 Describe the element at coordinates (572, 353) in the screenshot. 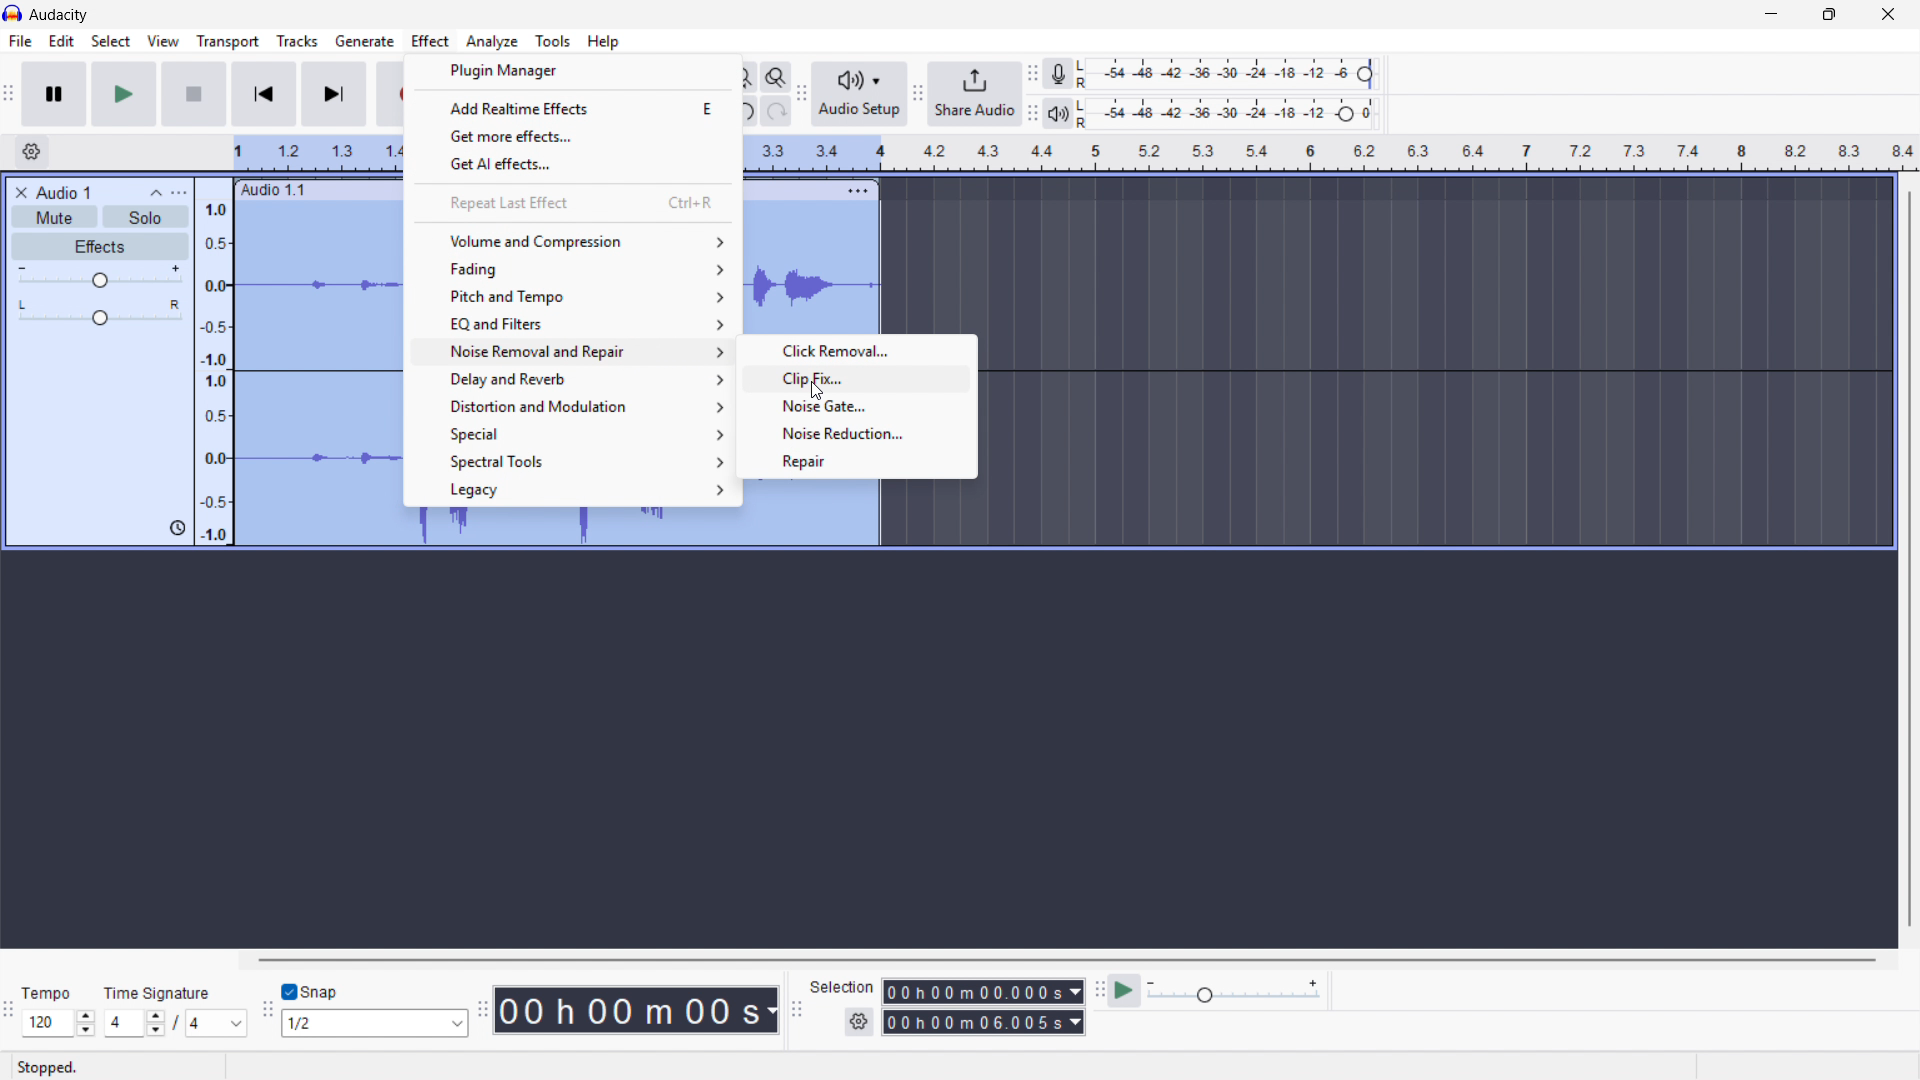

I see `Noise removal and repair ` at that location.